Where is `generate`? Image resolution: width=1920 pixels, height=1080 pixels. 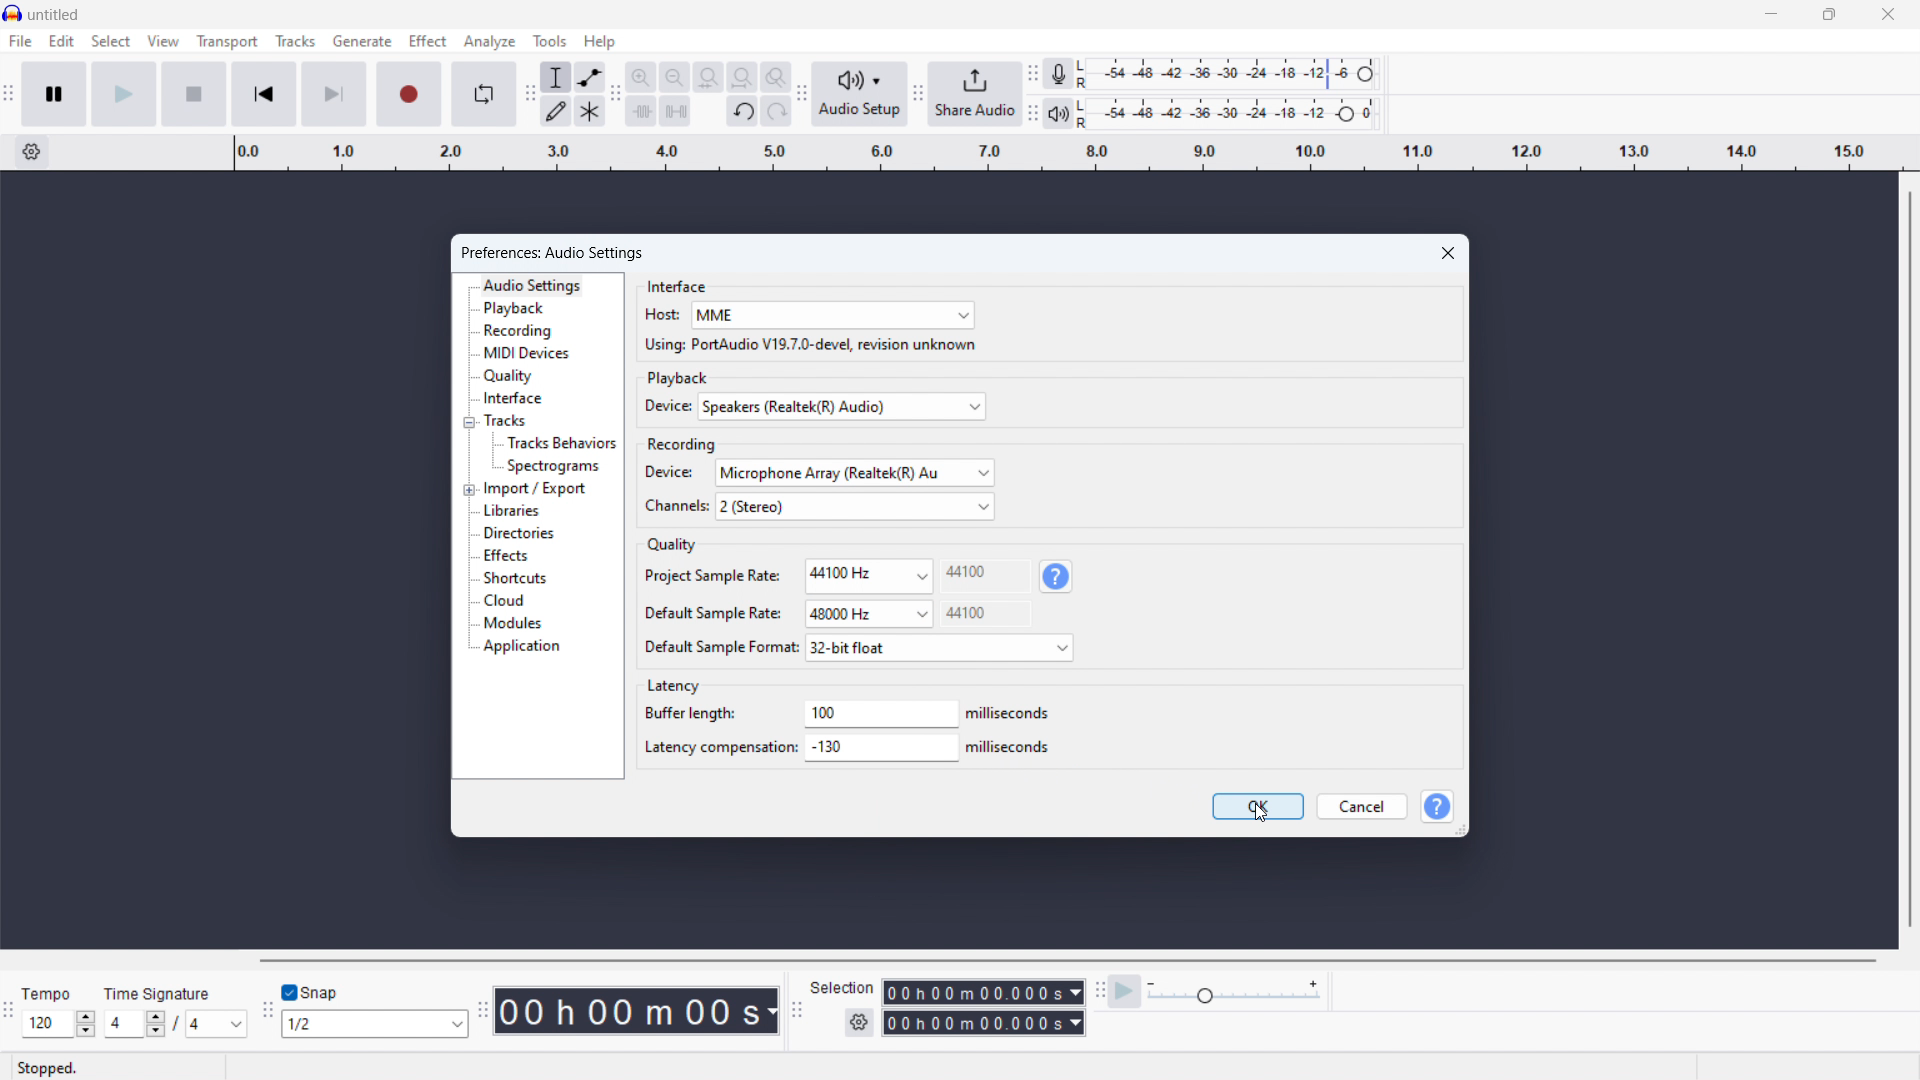
generate is located at coordinates (362, 41).